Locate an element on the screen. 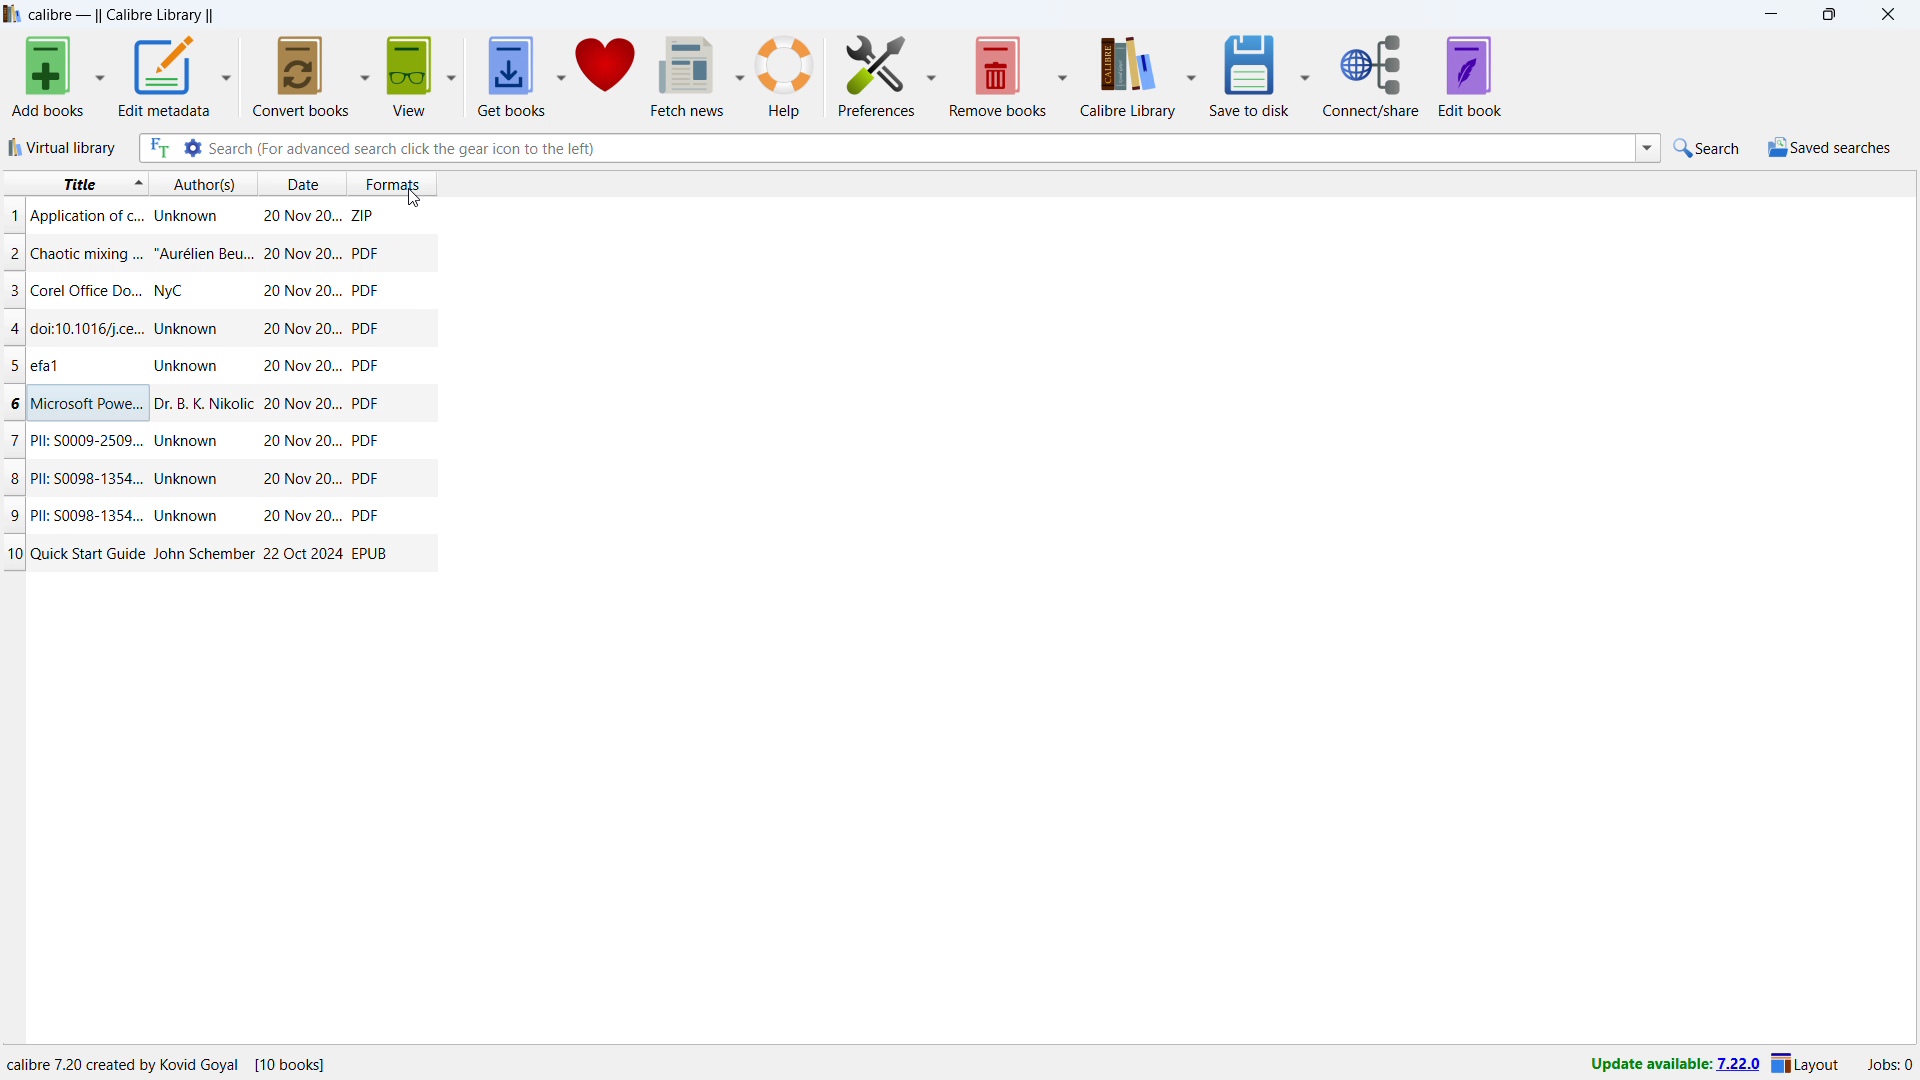 The image size is (1920, 1080). title is located at coordinates (88, 553).